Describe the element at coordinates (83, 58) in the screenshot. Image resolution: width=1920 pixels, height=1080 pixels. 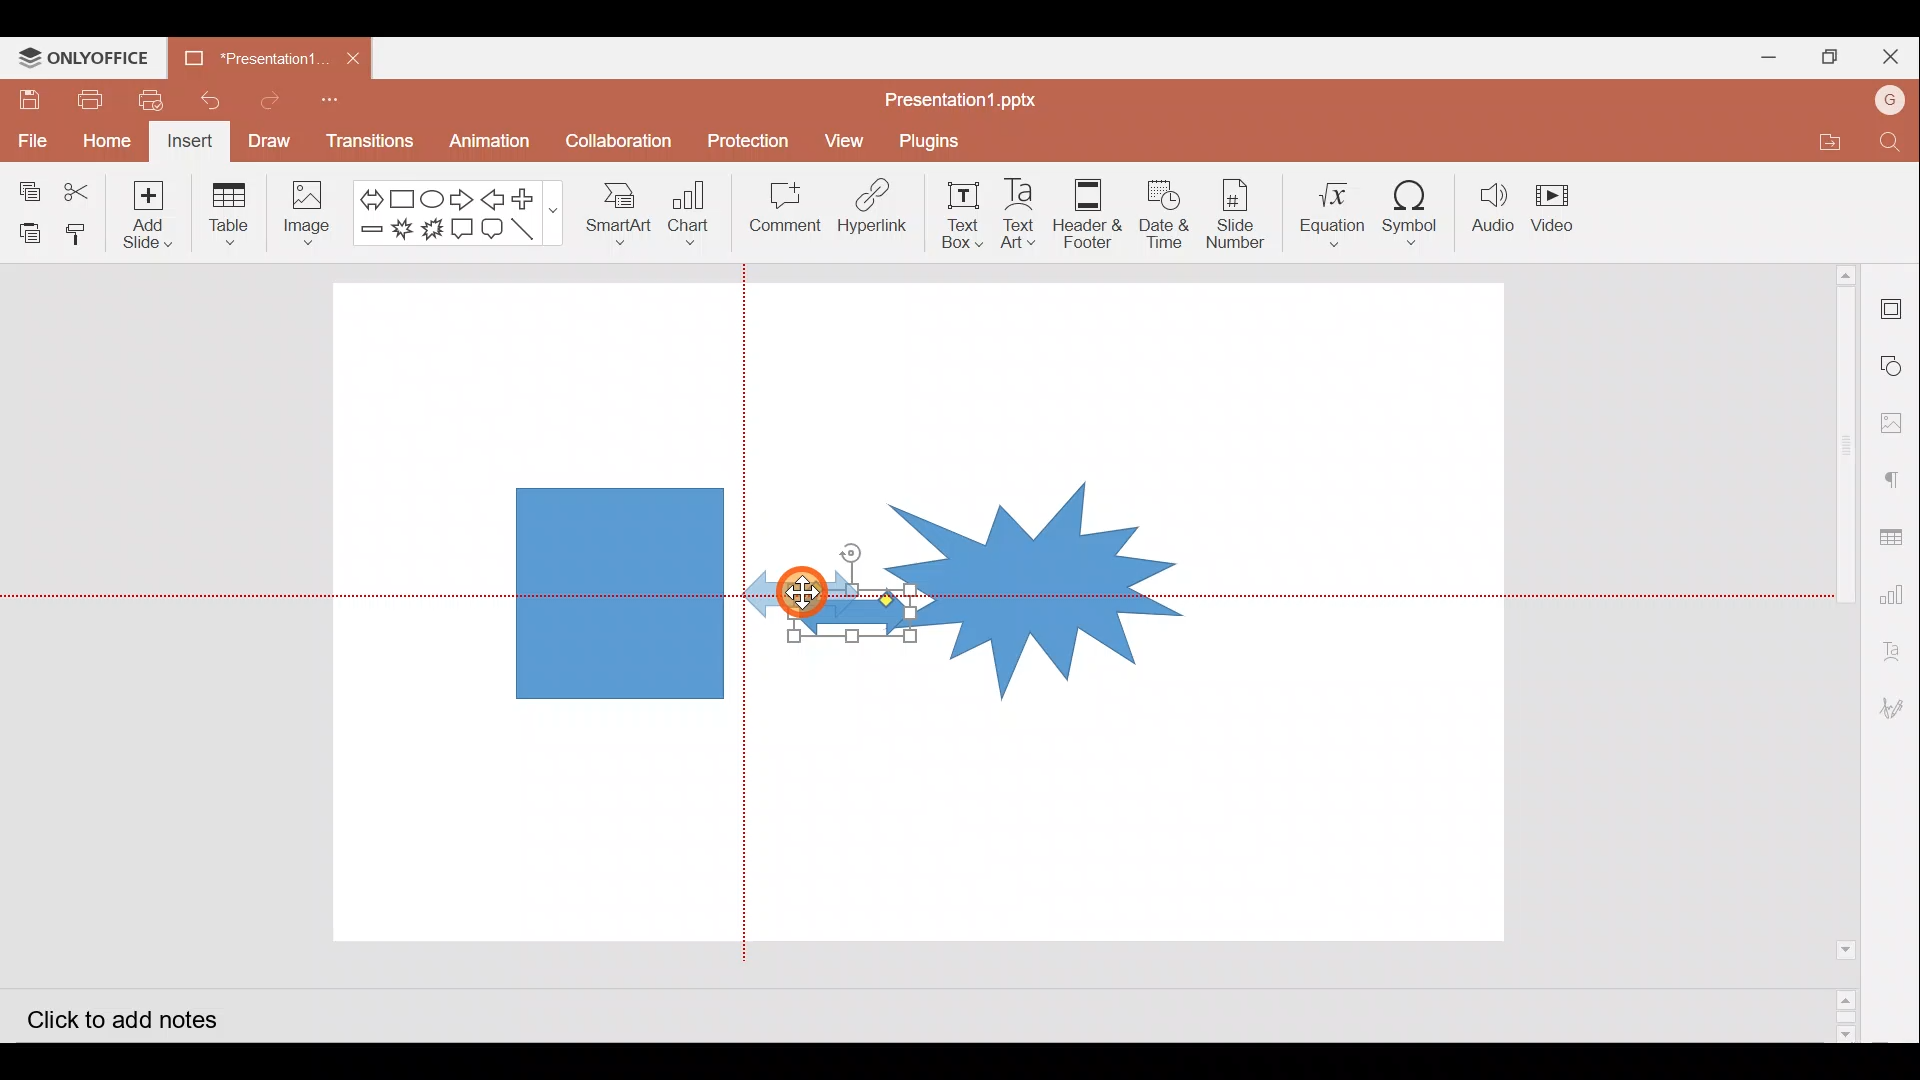
I see `ONLYOFFICE` at that location.